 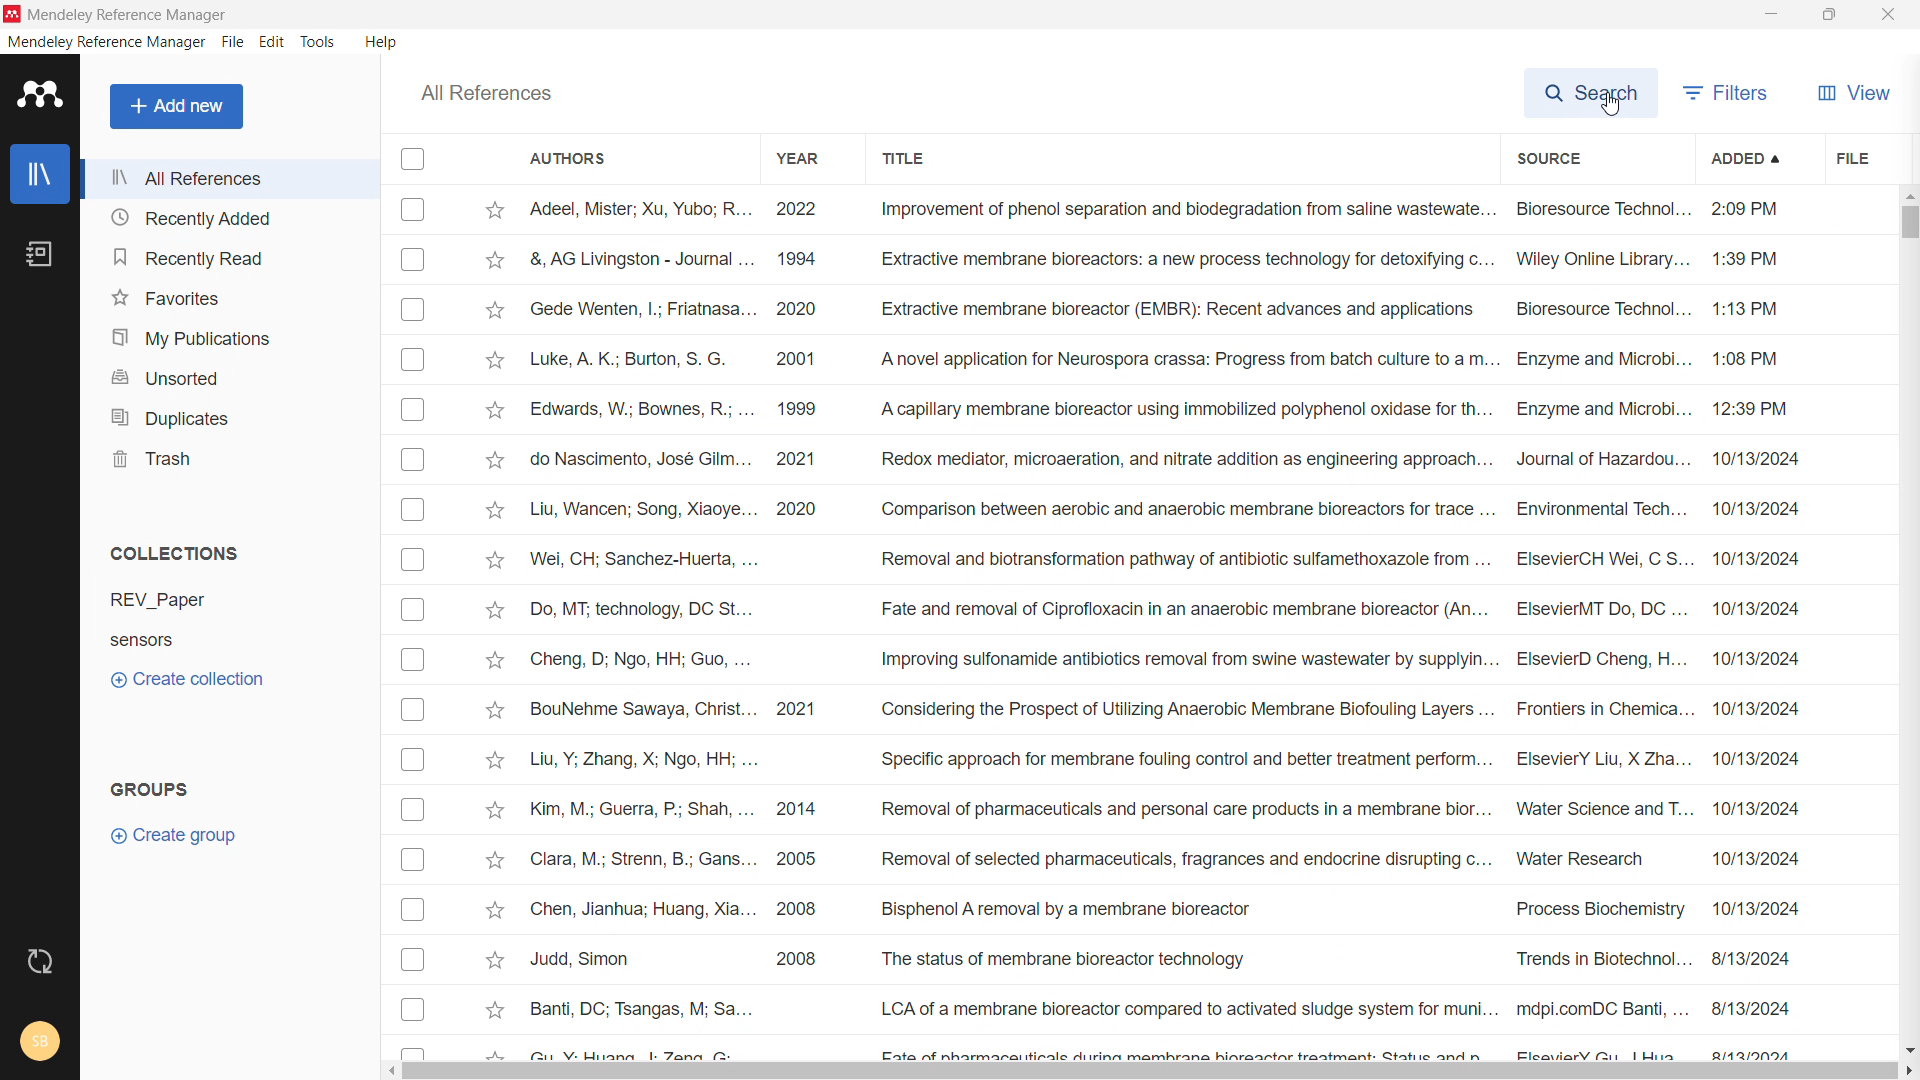 What do you see at coordinates (415, 458) in the screenshot?
I see `Checkbox` at bounding box center [415, 458].